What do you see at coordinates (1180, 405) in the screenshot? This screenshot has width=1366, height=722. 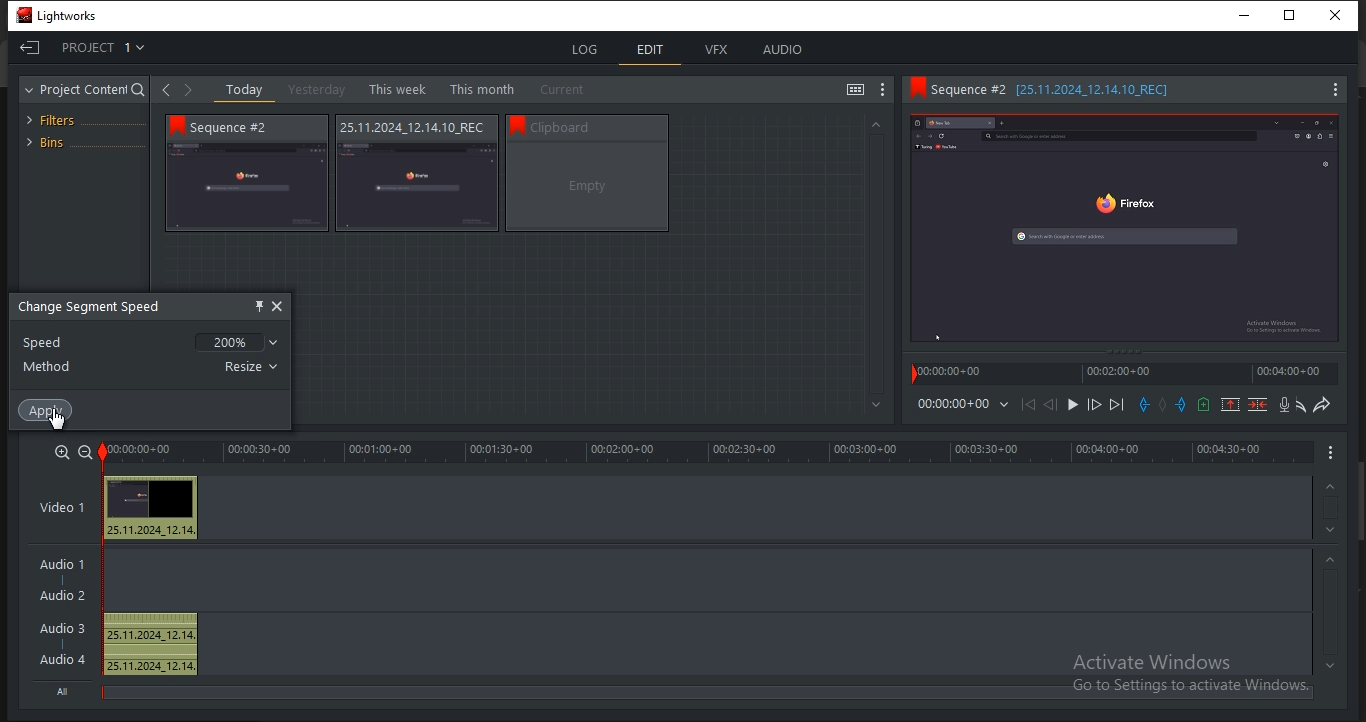 I see `add an out mark` at bounding box center [1180, 405].